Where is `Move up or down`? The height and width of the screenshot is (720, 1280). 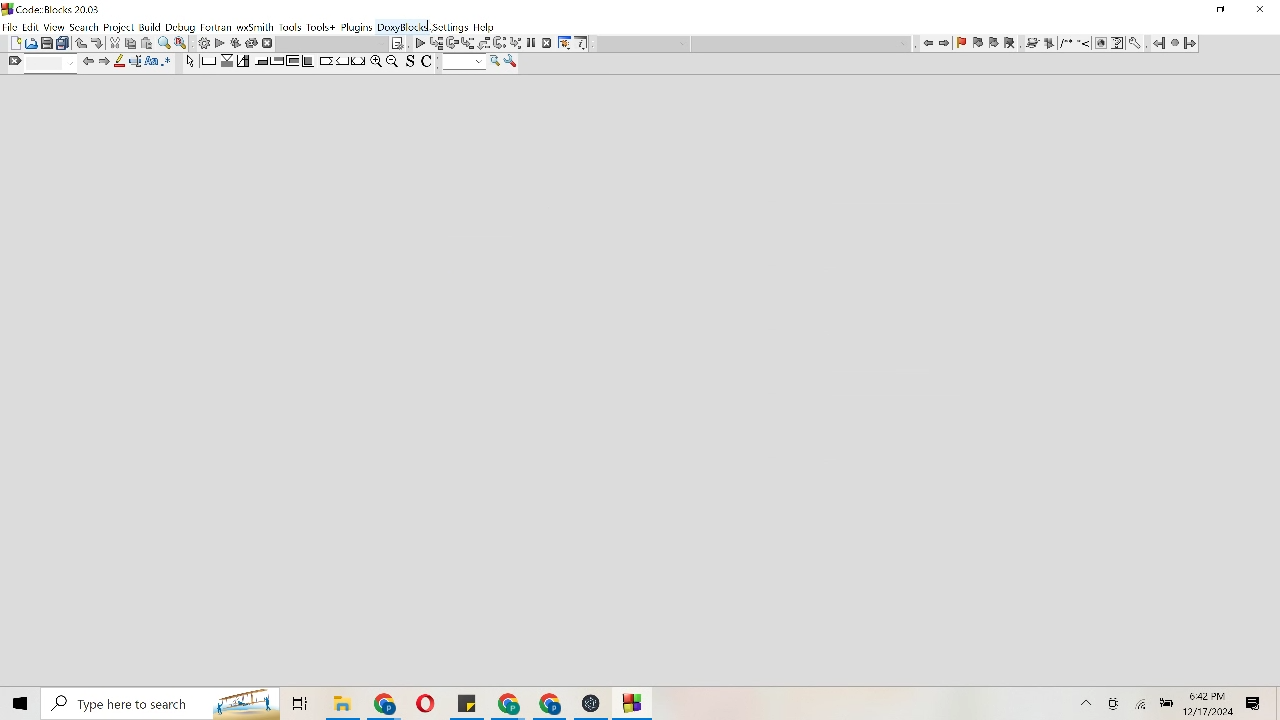
Move up or down is located at coordinates (80, 43).